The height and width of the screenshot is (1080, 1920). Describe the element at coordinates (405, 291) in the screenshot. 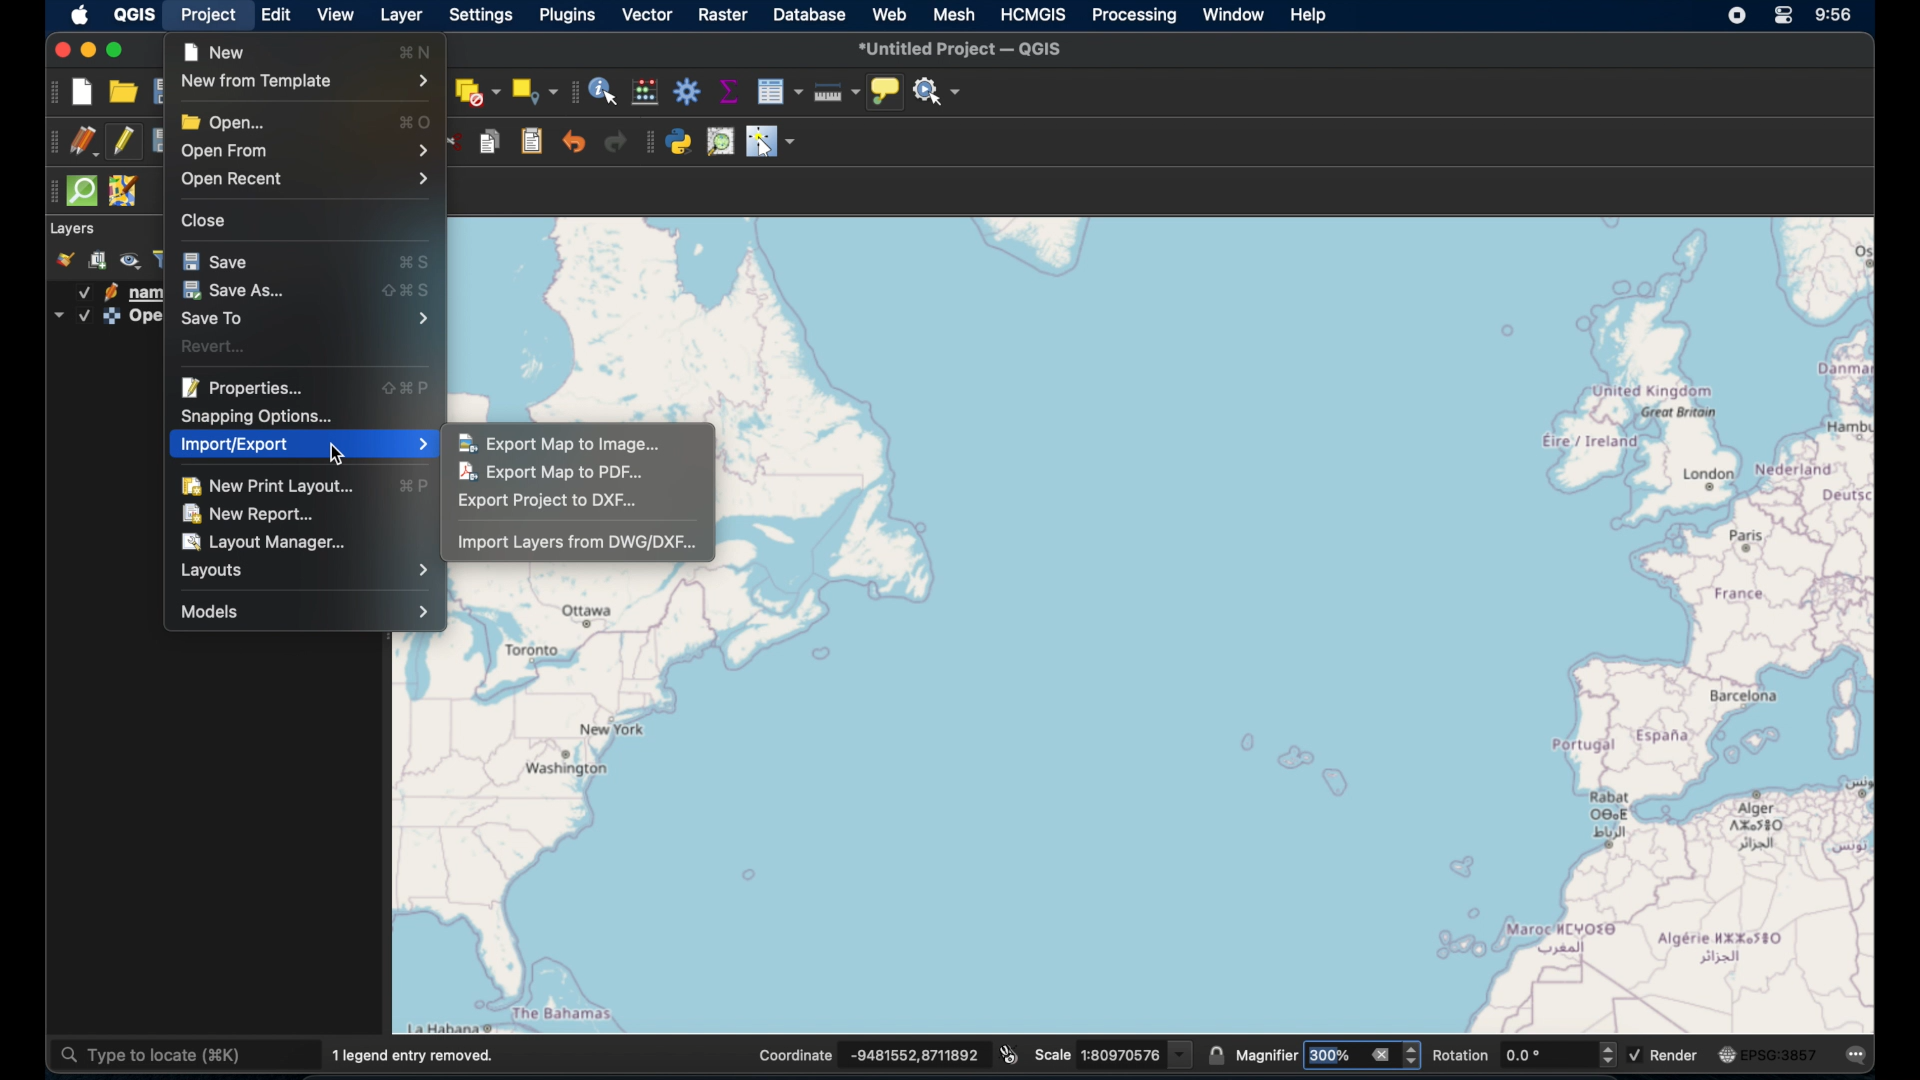

I see `save as shortcut` at that location.